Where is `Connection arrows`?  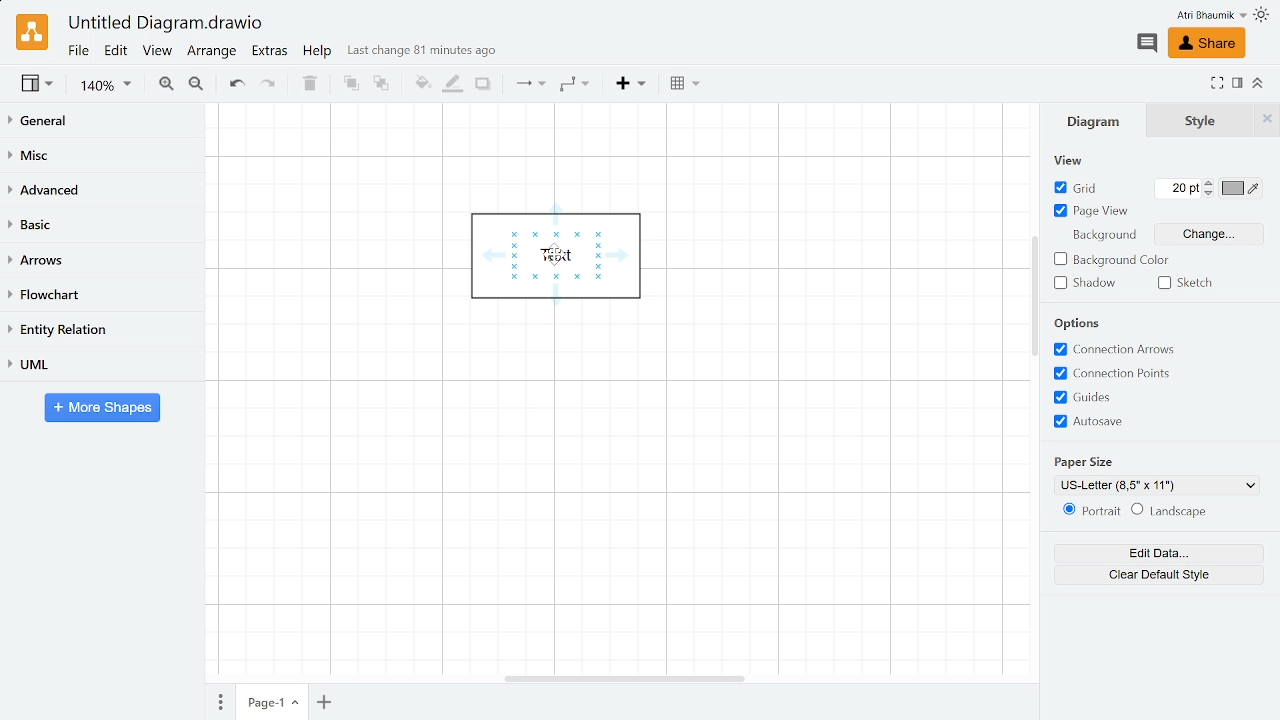
Connection arrows is located at coordinates (1118, 350).